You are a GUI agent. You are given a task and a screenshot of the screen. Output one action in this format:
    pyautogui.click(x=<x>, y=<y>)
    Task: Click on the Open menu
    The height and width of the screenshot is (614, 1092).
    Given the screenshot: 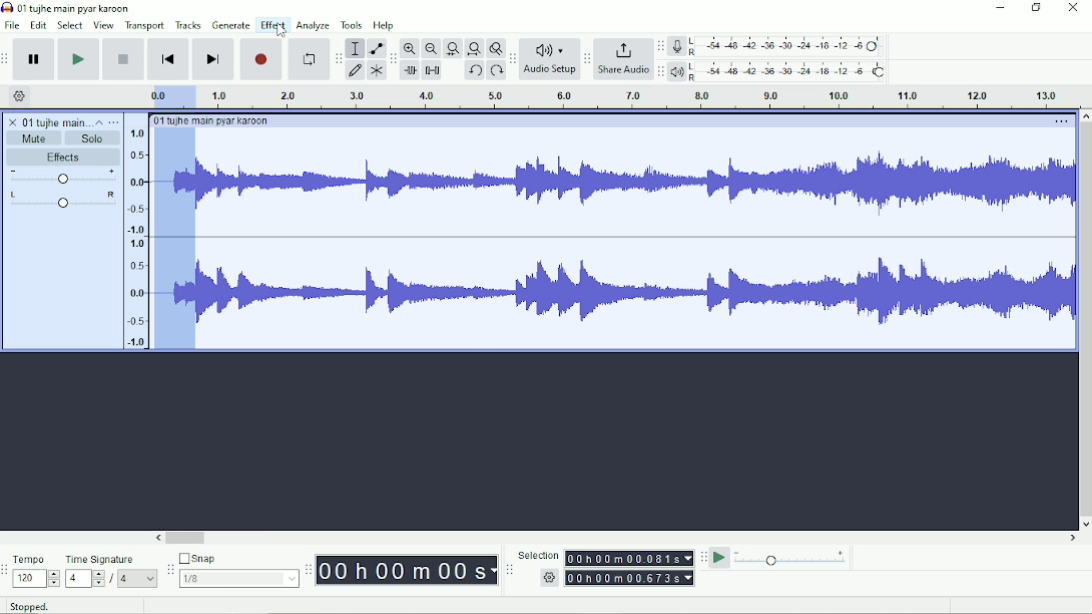 What is the action you would take?
    pyautogui.click(x=114, y=122)
    